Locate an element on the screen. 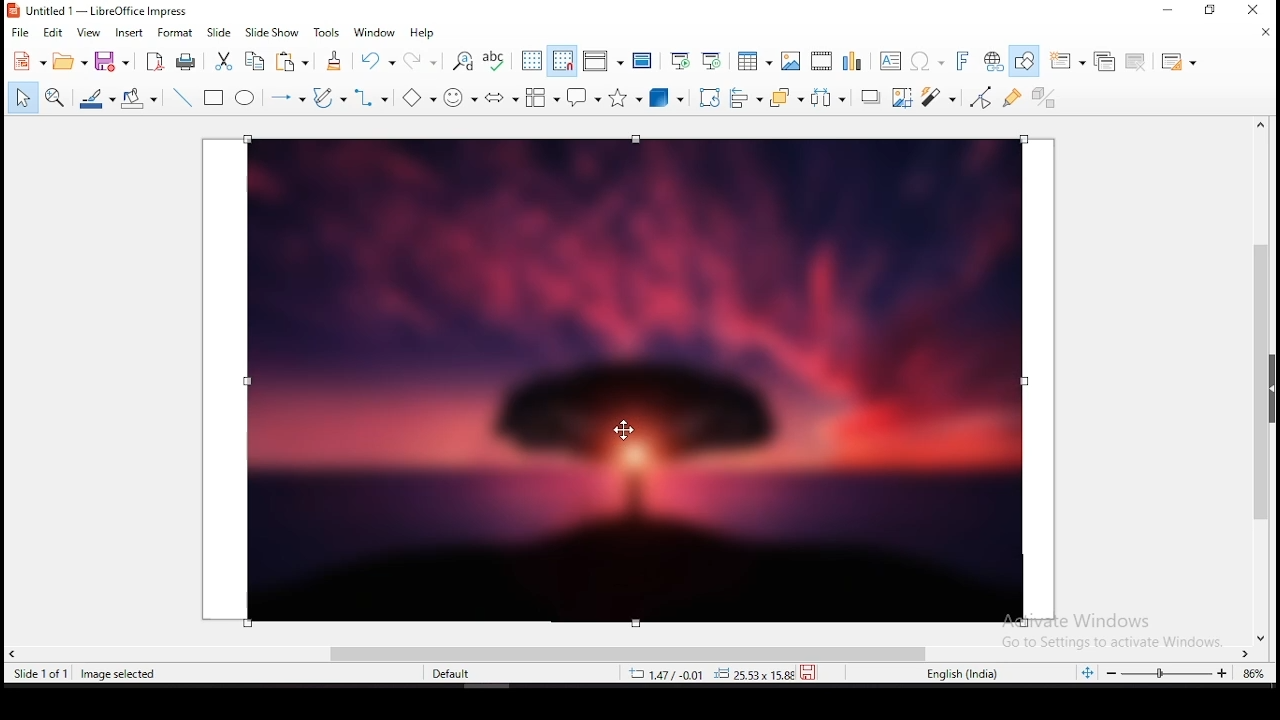 This screenshot has width=1280, height=720. insert hyperlink is located at coordinates (996, 61).